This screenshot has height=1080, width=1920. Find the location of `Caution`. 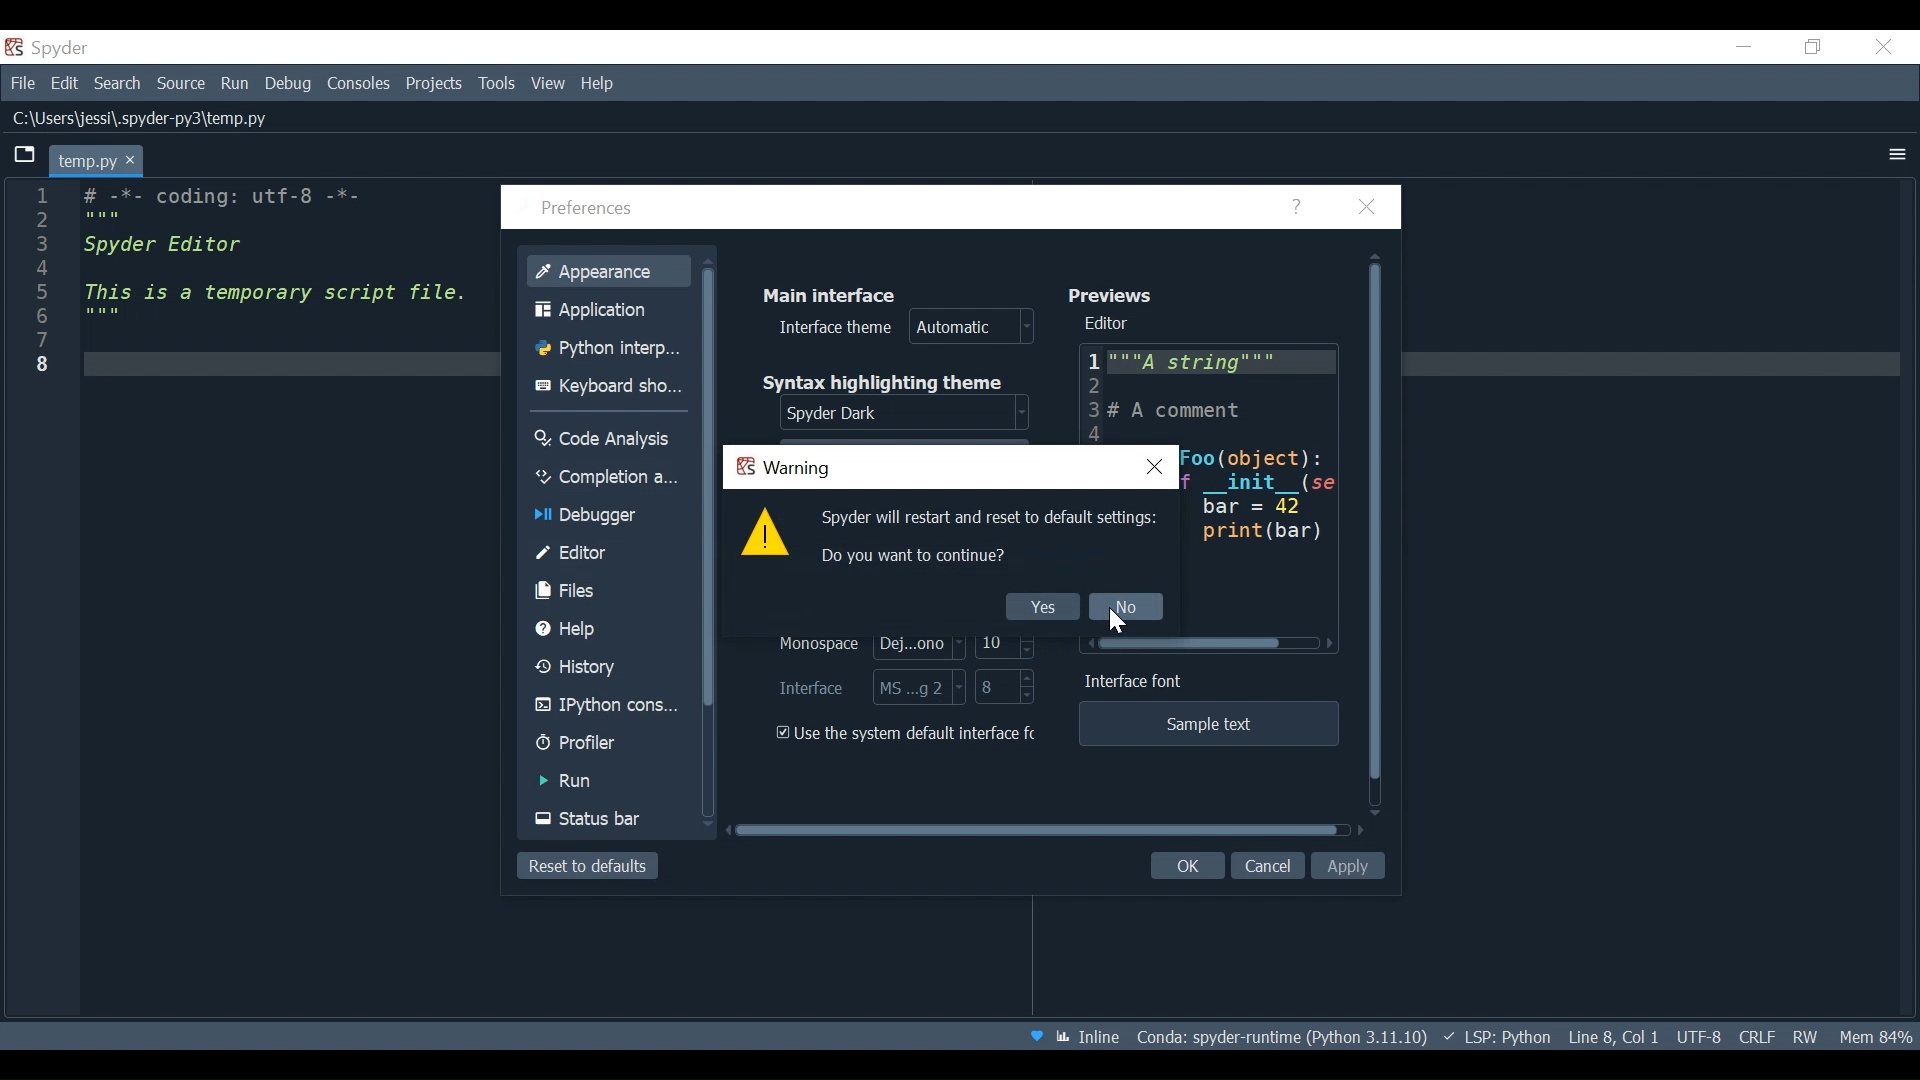

Caution is located at coordinates (765, 534).